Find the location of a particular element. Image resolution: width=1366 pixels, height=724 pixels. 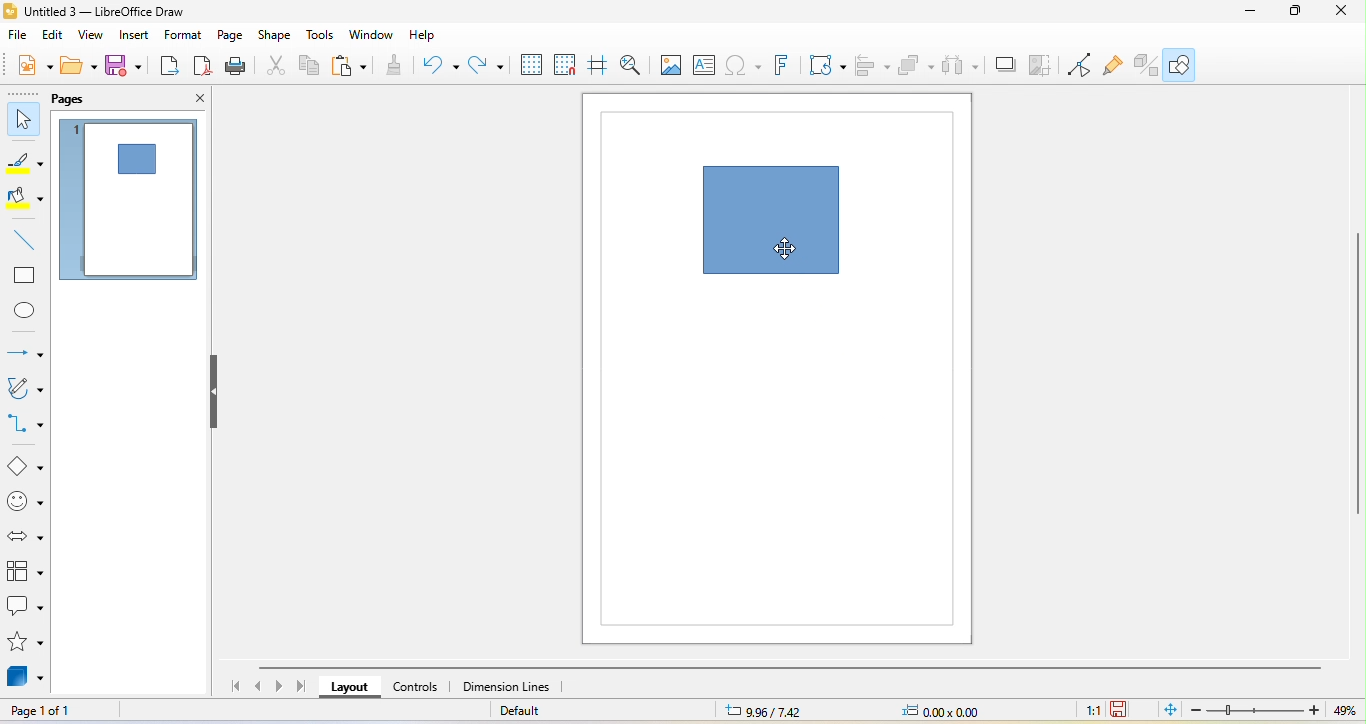

0.00x0.00 is located at coordinates (950, 711).